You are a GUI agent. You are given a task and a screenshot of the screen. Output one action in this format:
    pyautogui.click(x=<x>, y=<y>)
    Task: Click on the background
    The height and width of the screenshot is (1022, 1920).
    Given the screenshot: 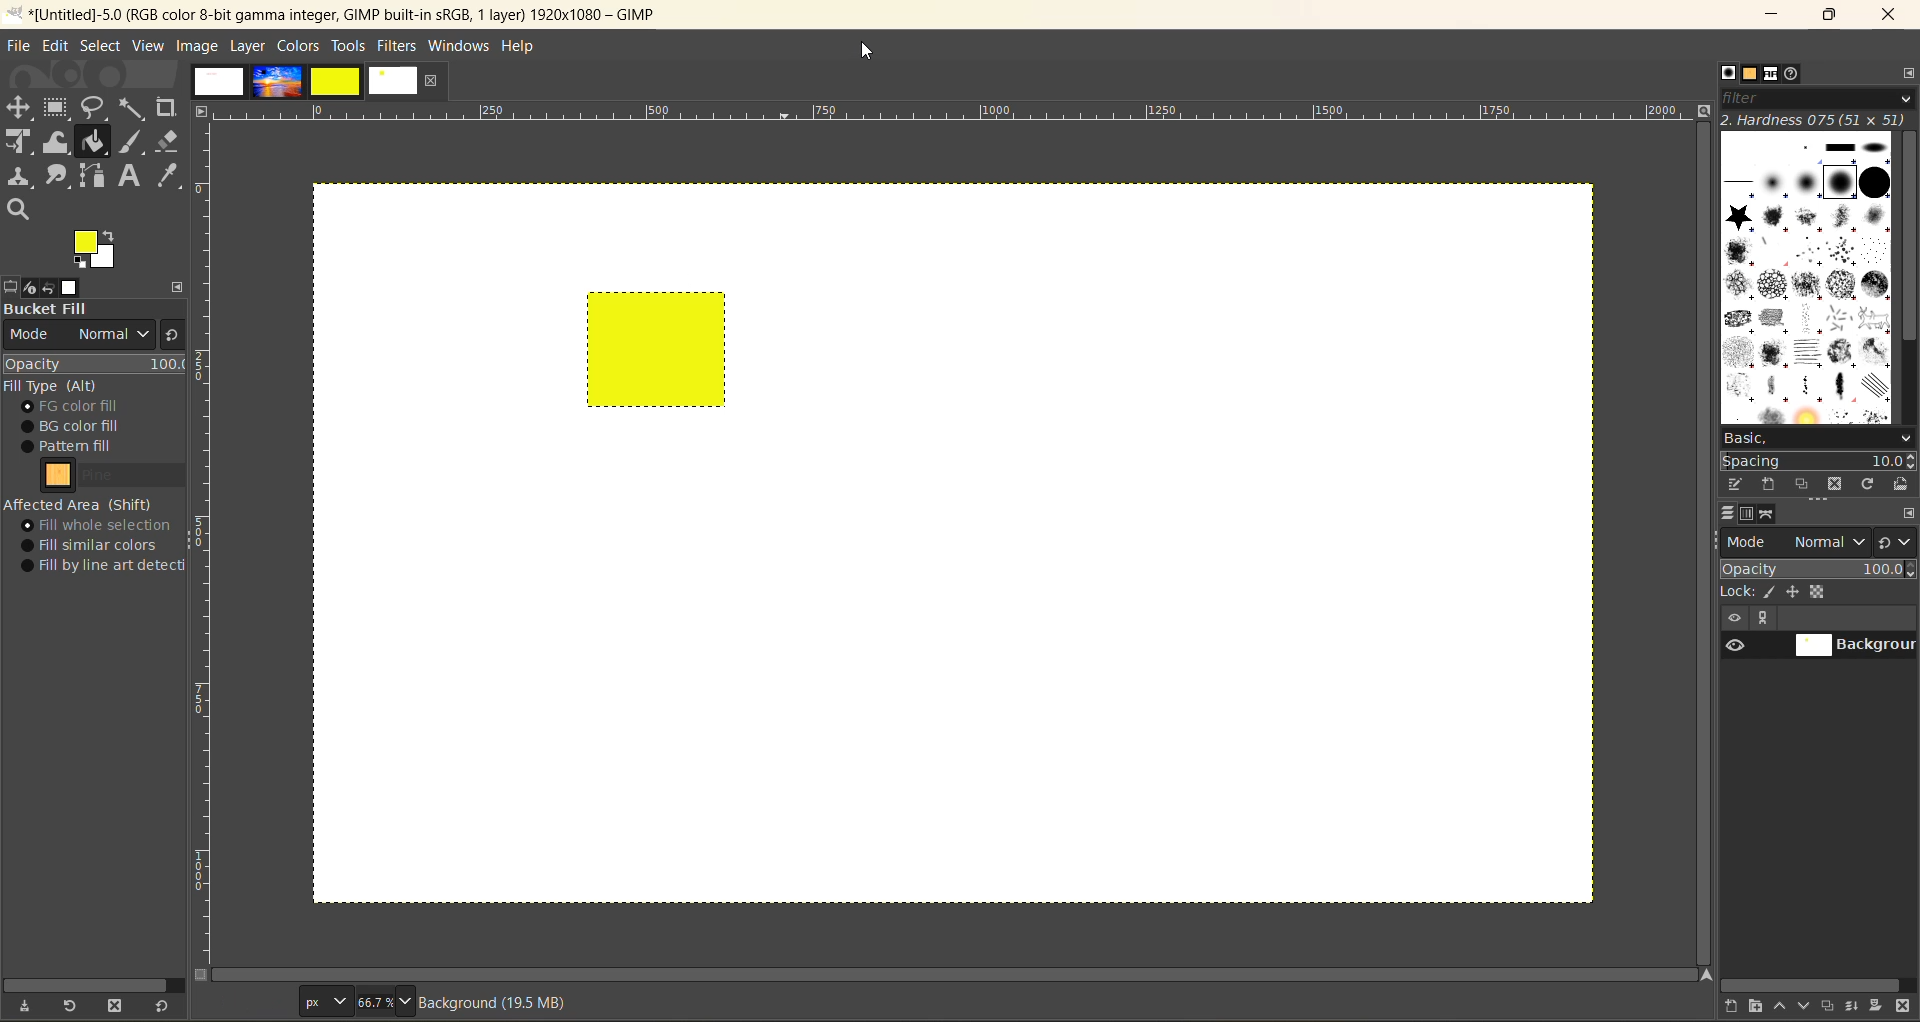 What is the action you would take?
    pyautogui.click(x=1855, y=646)
    